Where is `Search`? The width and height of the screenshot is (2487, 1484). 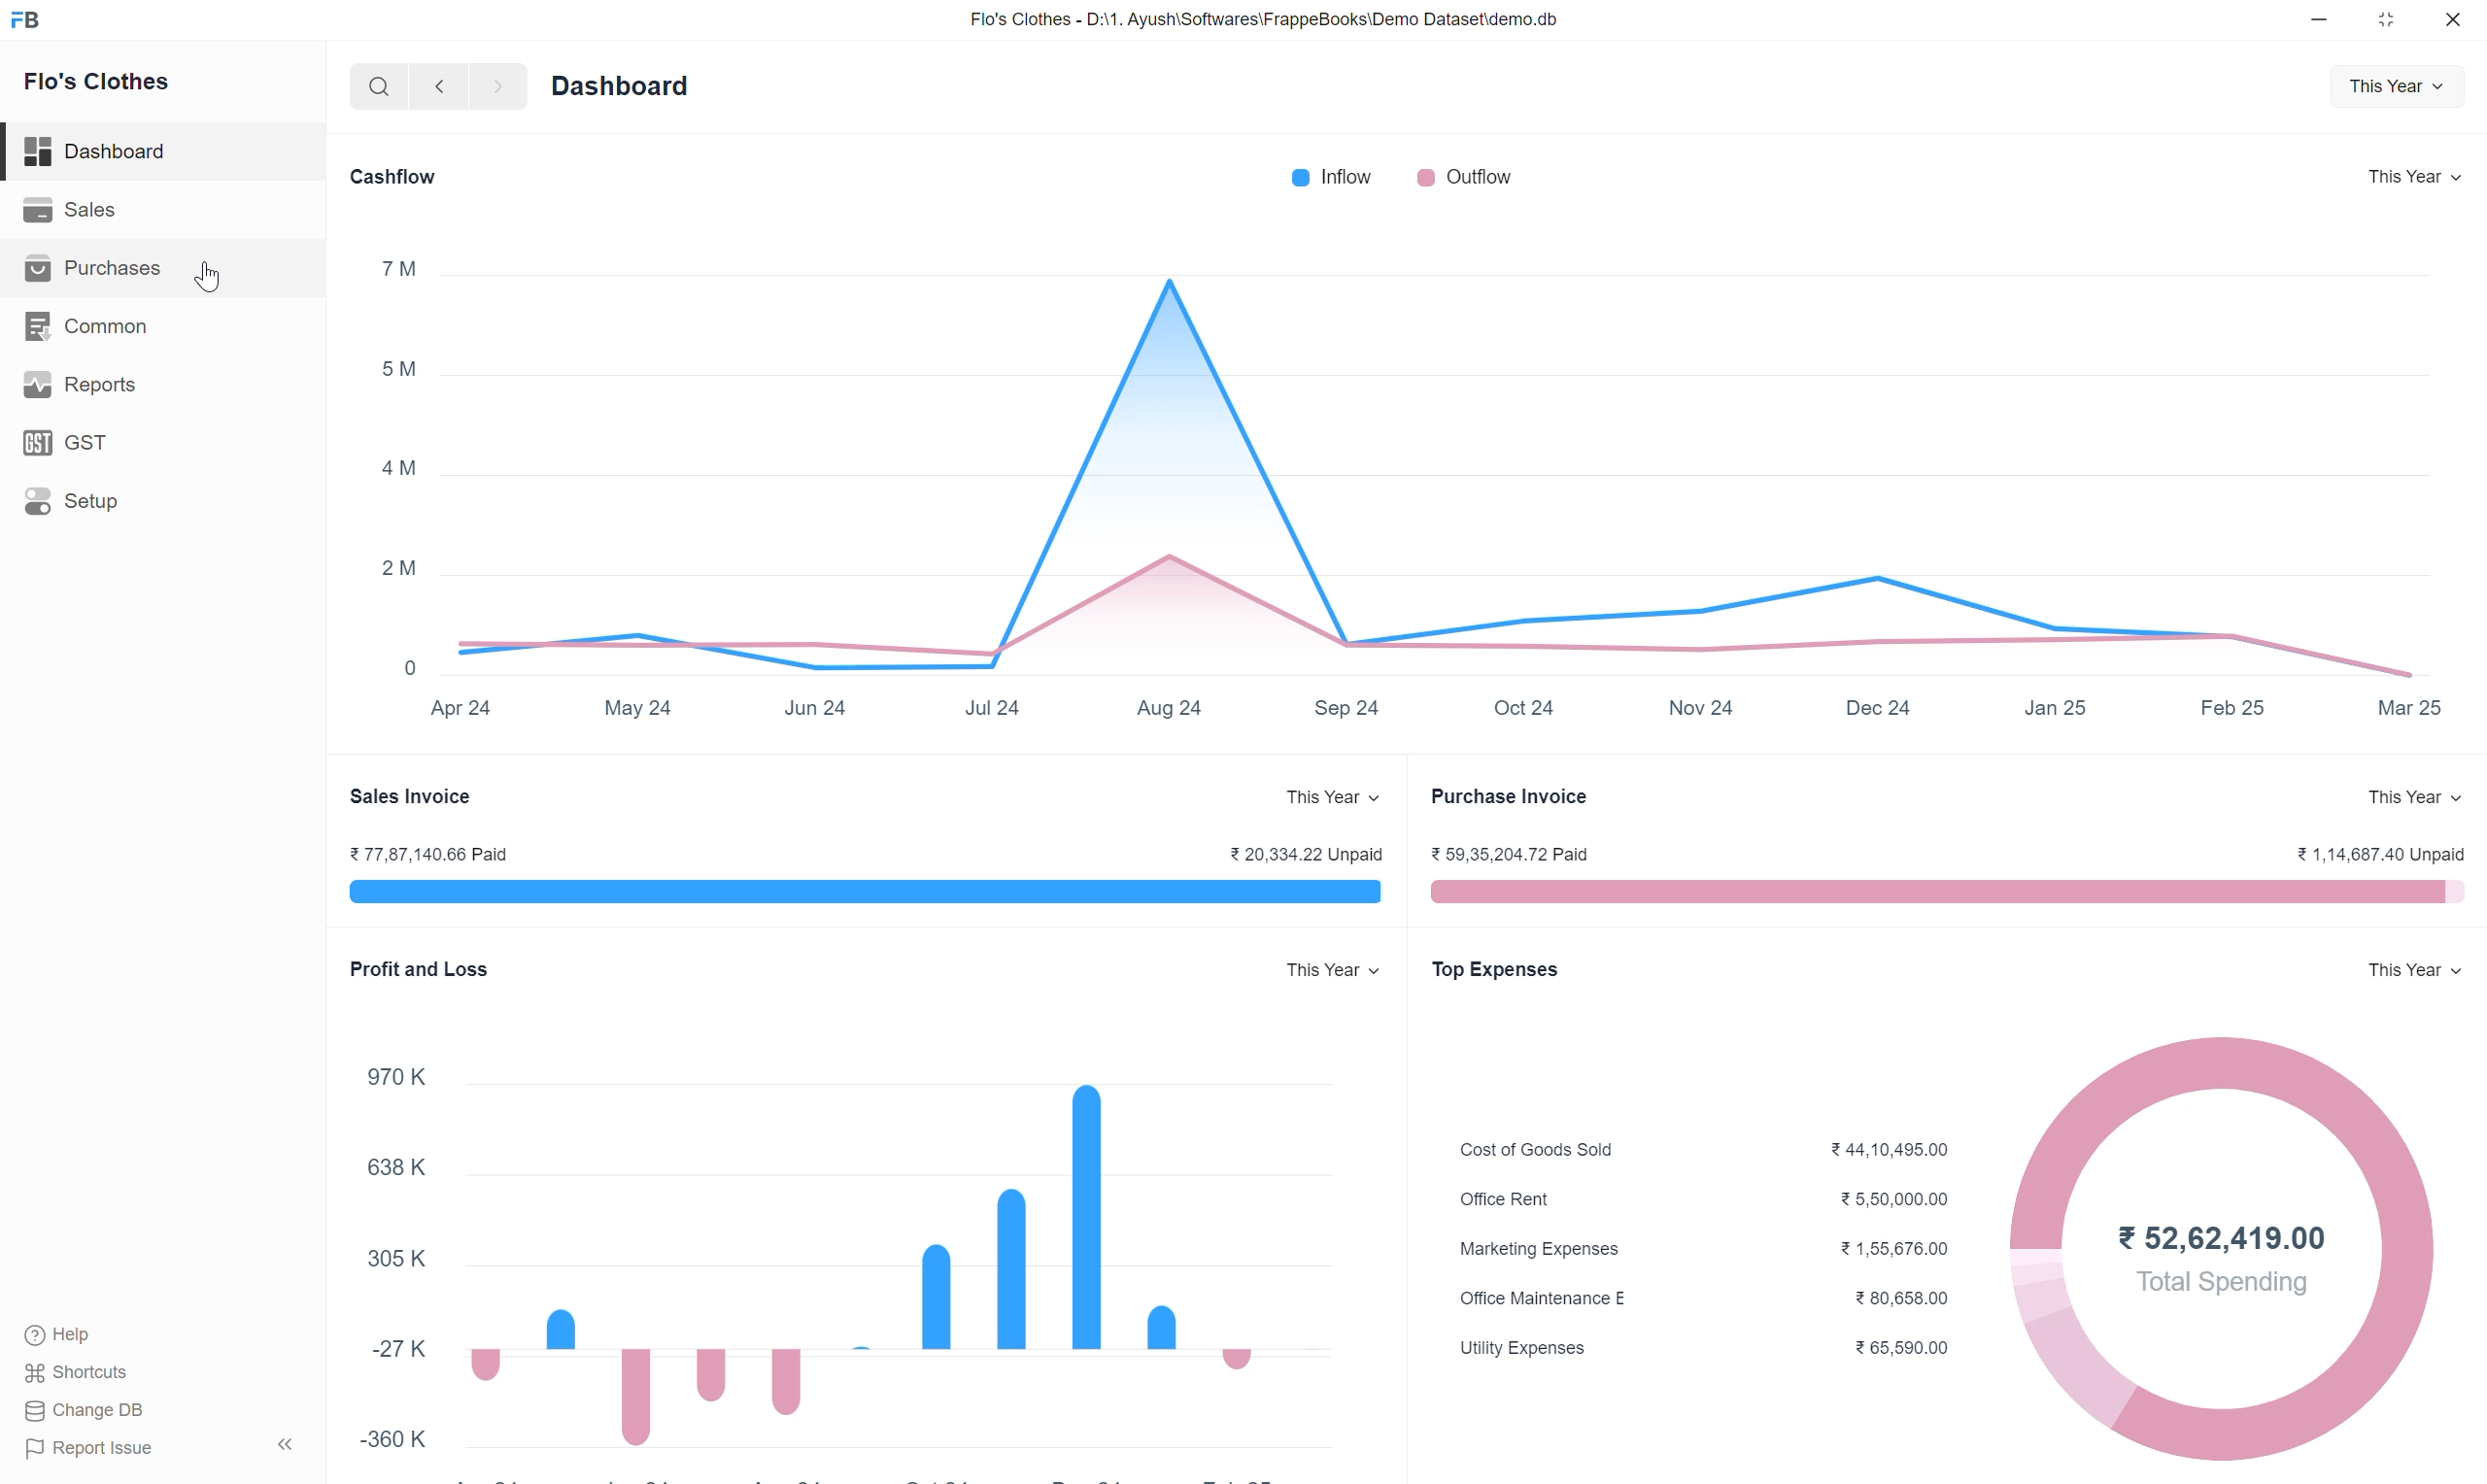
Search is located at coordinates (380, 87).